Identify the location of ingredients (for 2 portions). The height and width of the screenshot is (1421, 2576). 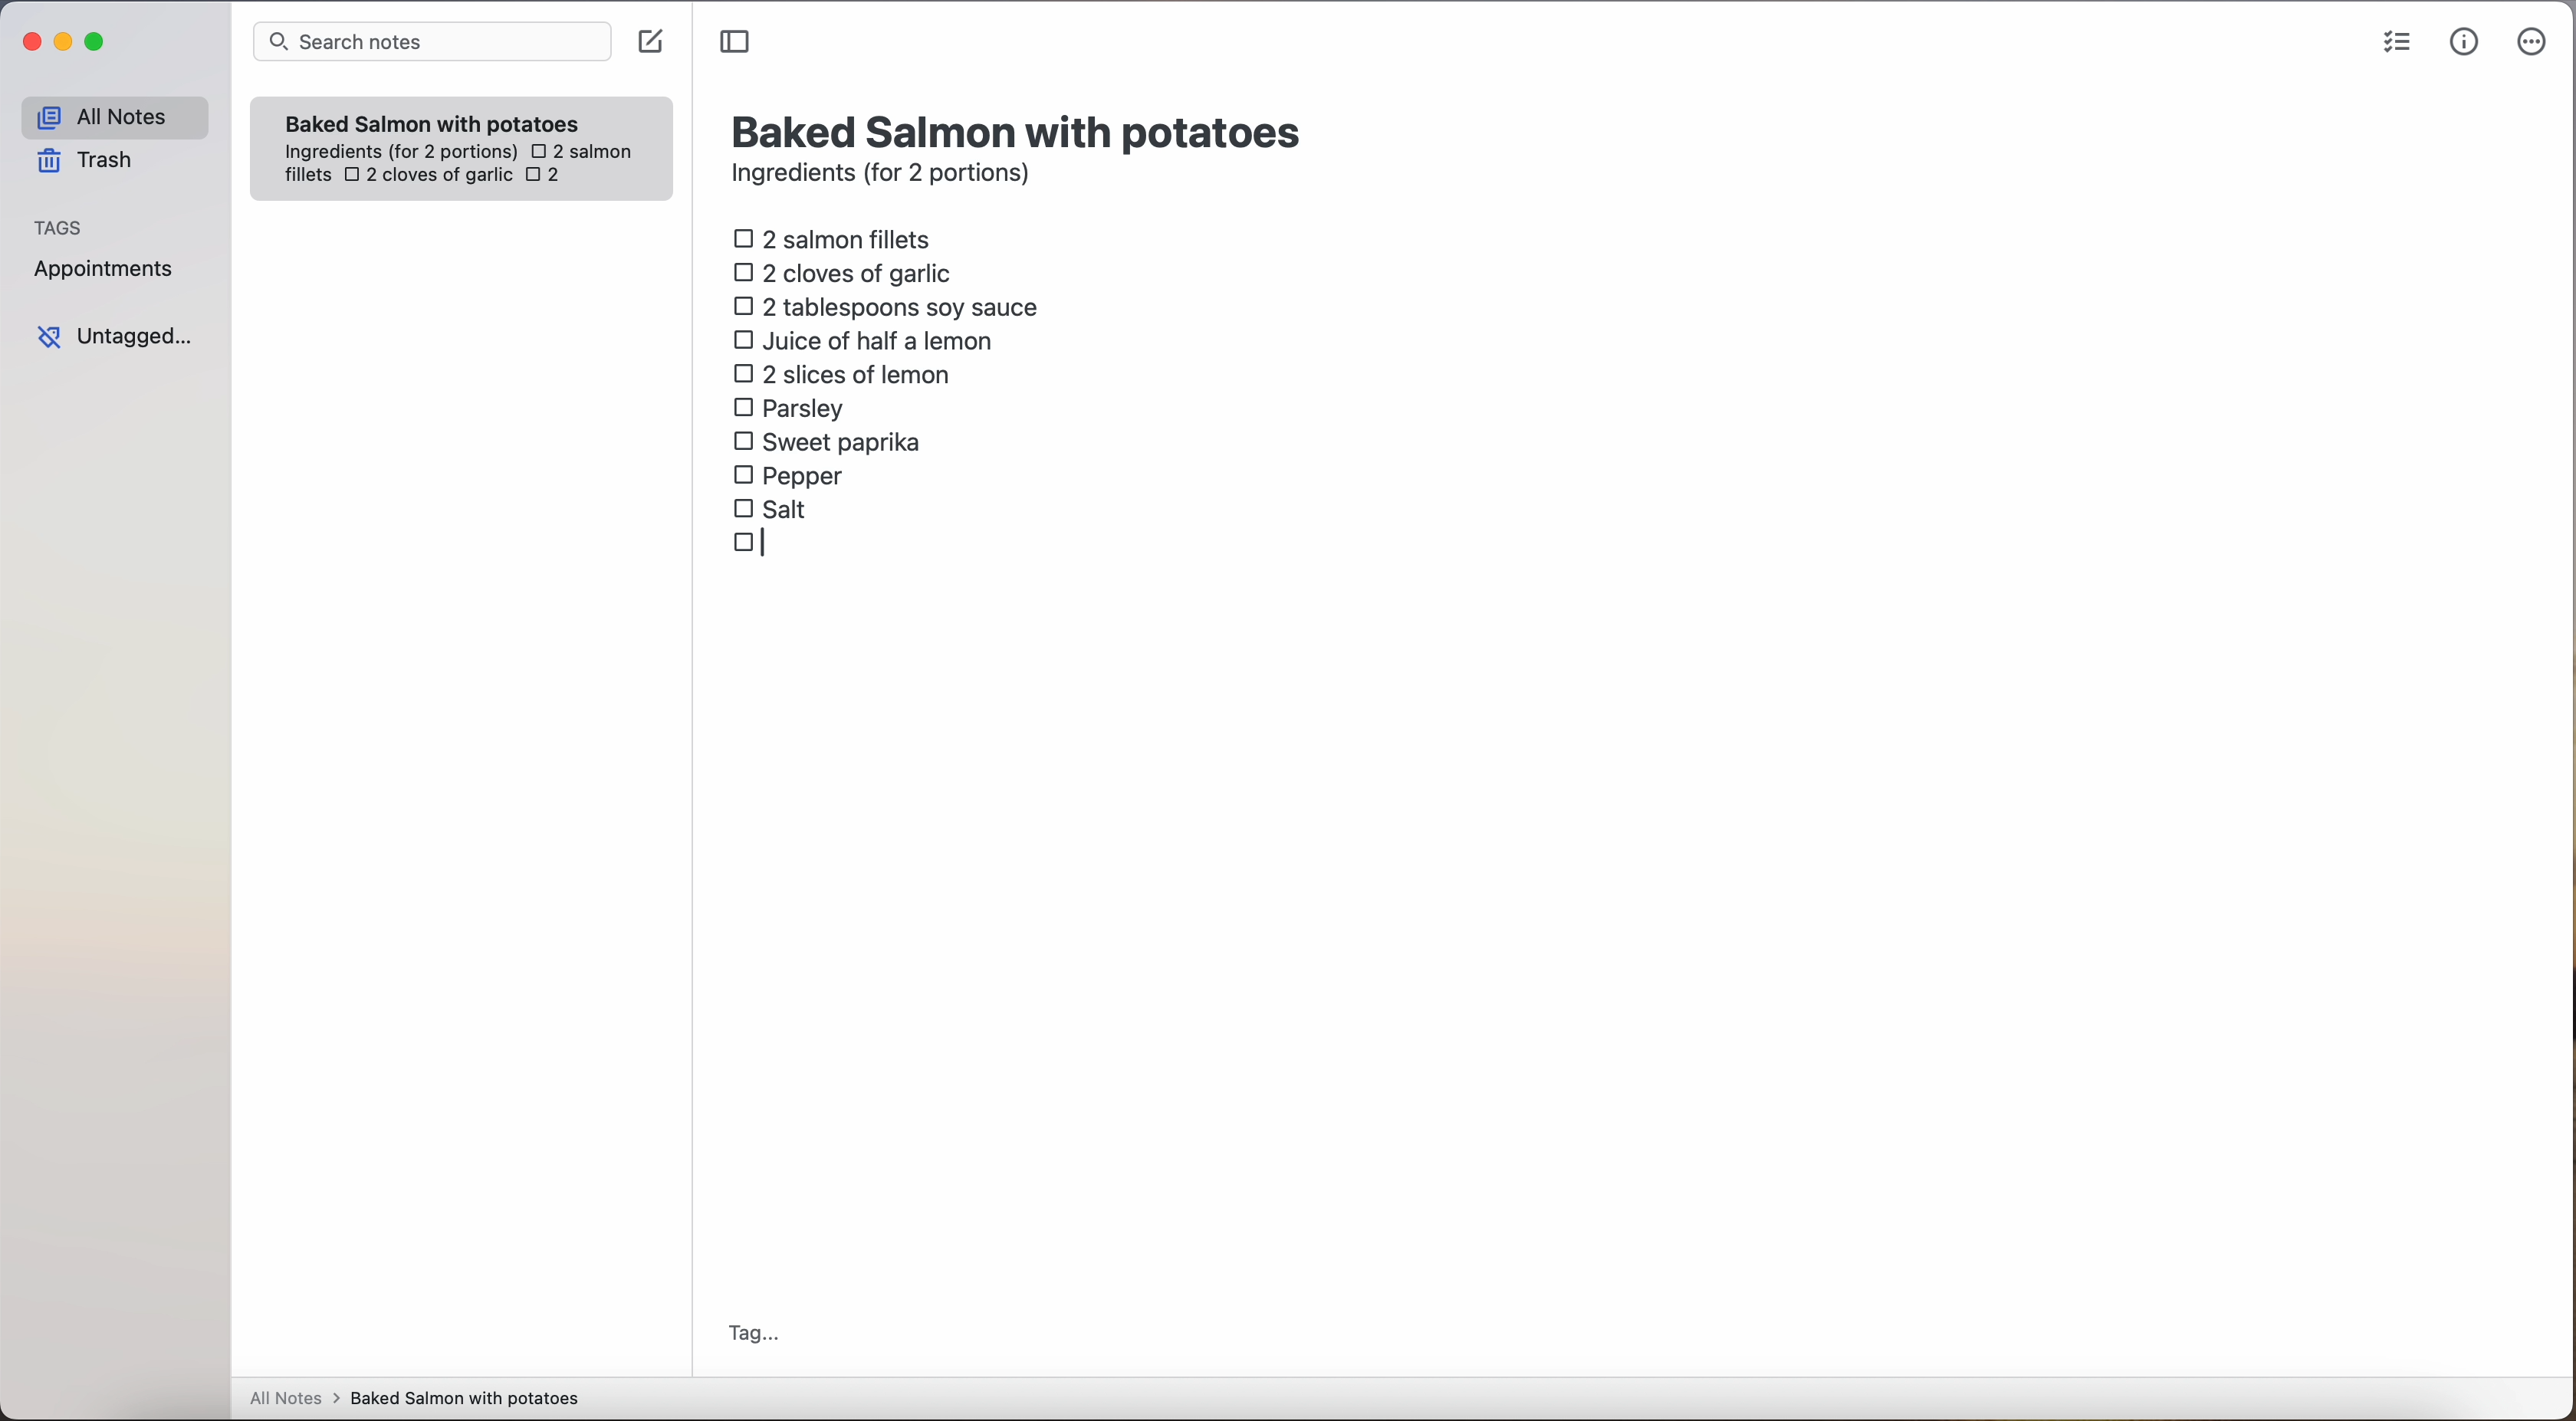
(887, 176).